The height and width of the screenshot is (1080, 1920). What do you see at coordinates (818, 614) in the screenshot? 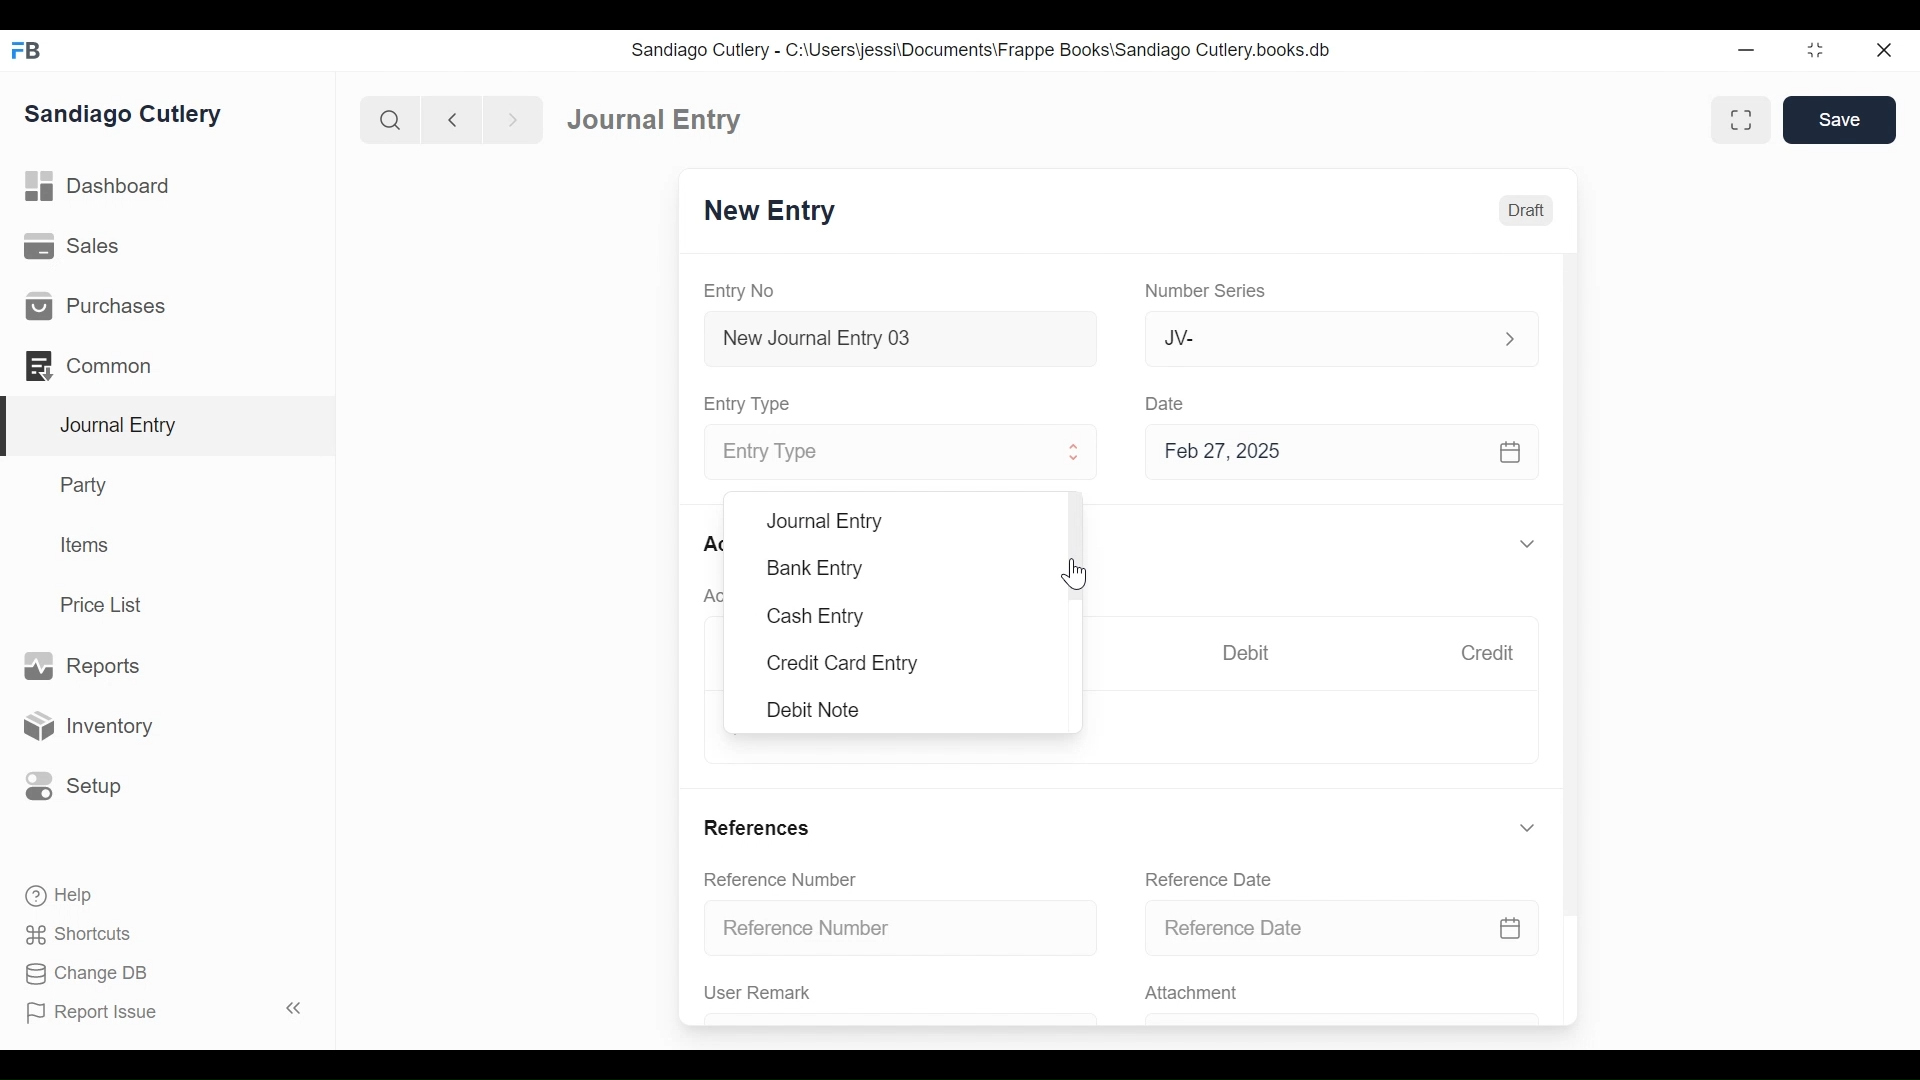
I see `Cash Entry` at bounding box center [818, 614].